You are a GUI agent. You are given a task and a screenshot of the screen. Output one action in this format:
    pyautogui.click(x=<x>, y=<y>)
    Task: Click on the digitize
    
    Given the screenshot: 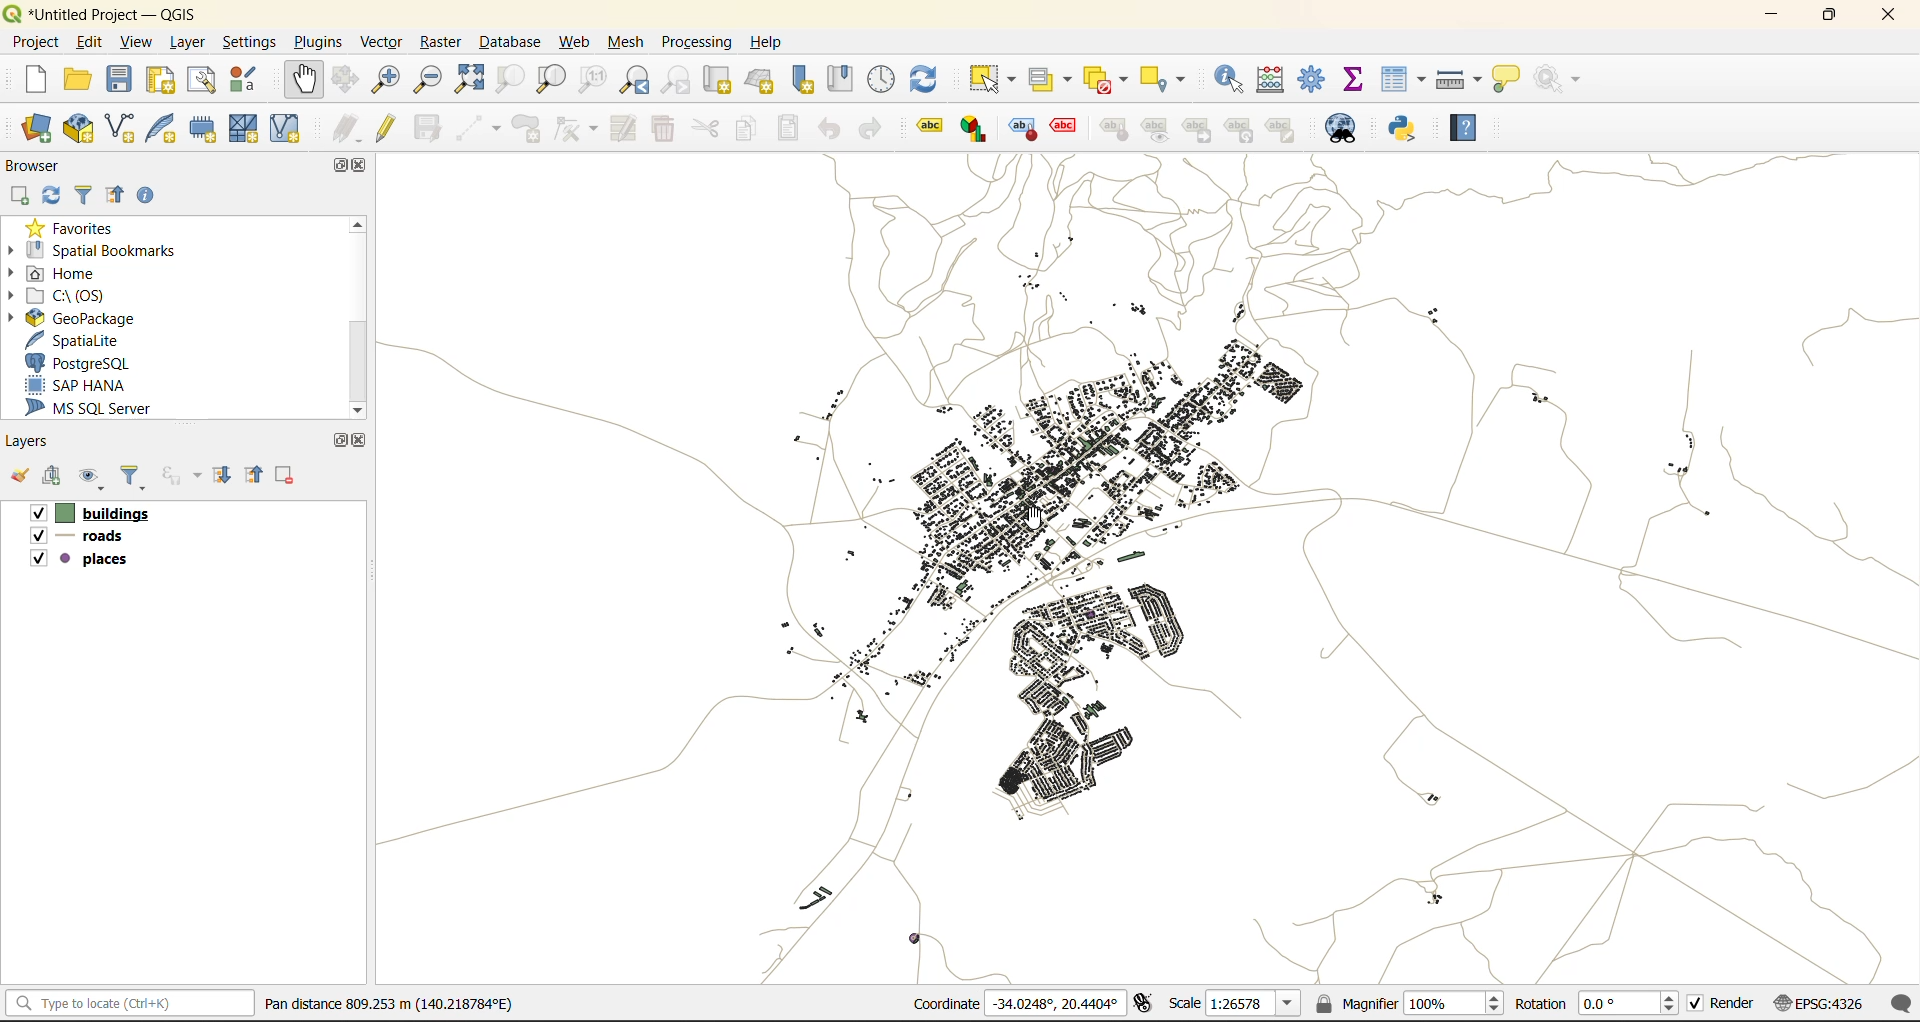 What is the action you would take?
    pyautogui.click(x=477, y=126)
    